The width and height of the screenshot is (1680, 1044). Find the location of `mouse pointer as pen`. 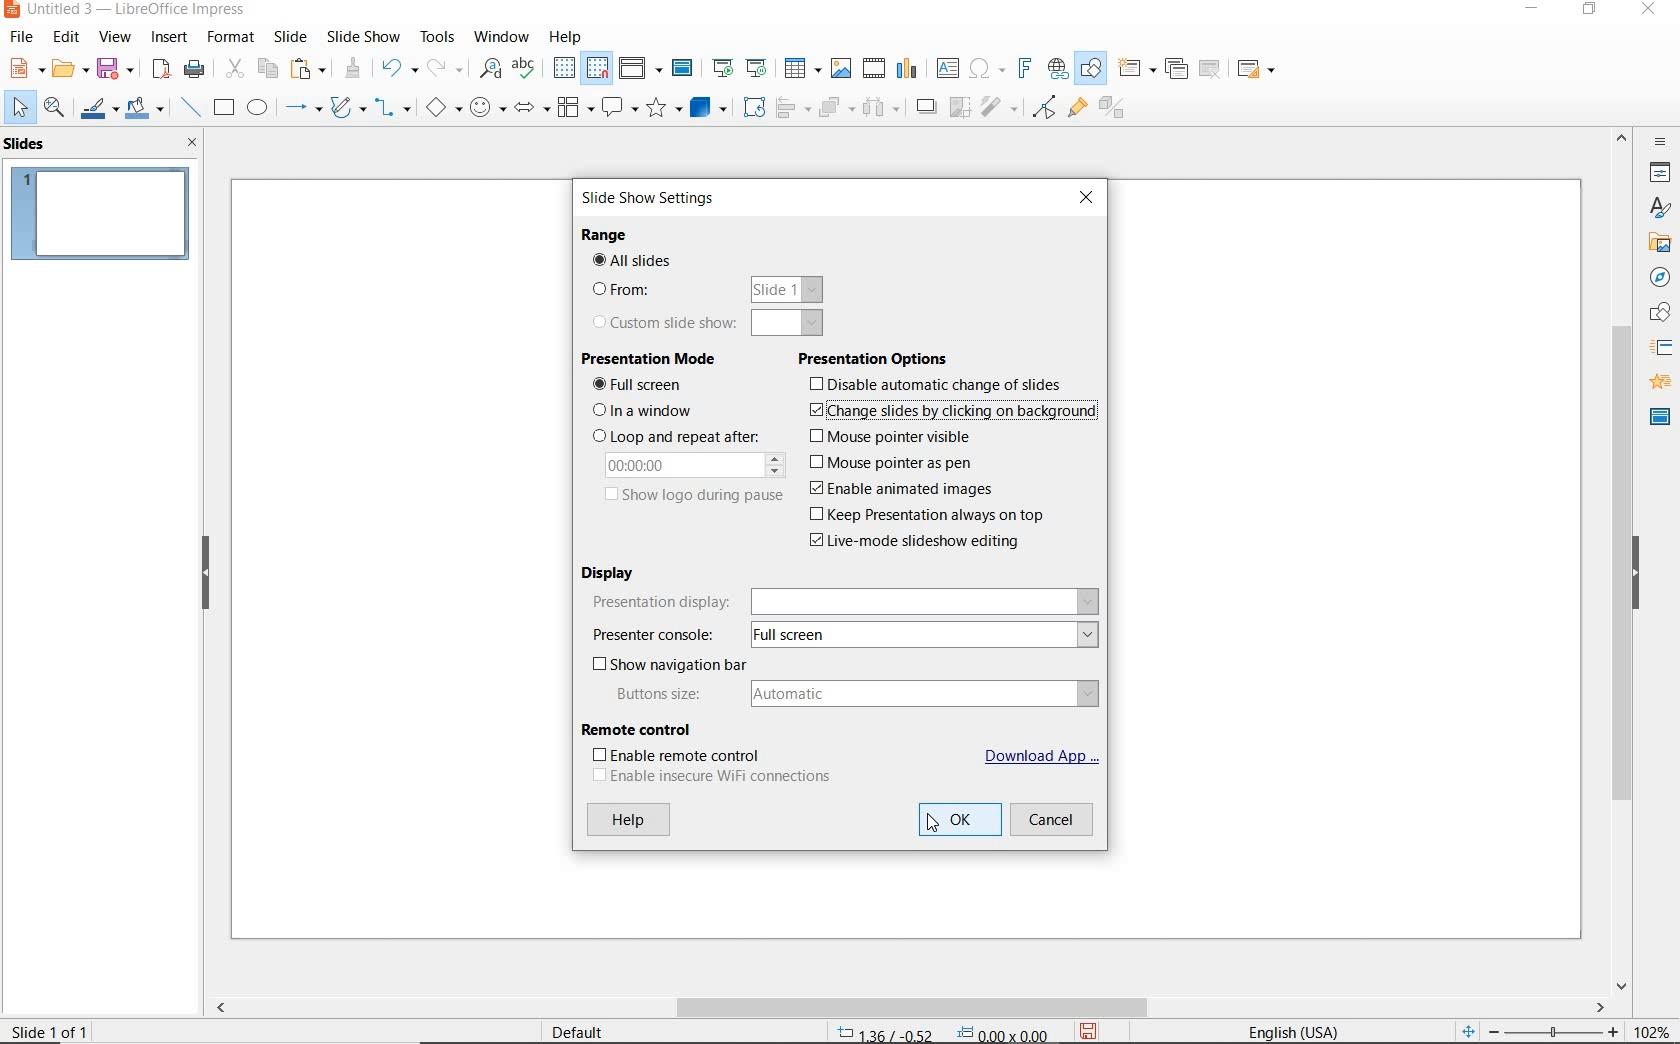

mouse pointer as pen is located at coordinates (897, 463).